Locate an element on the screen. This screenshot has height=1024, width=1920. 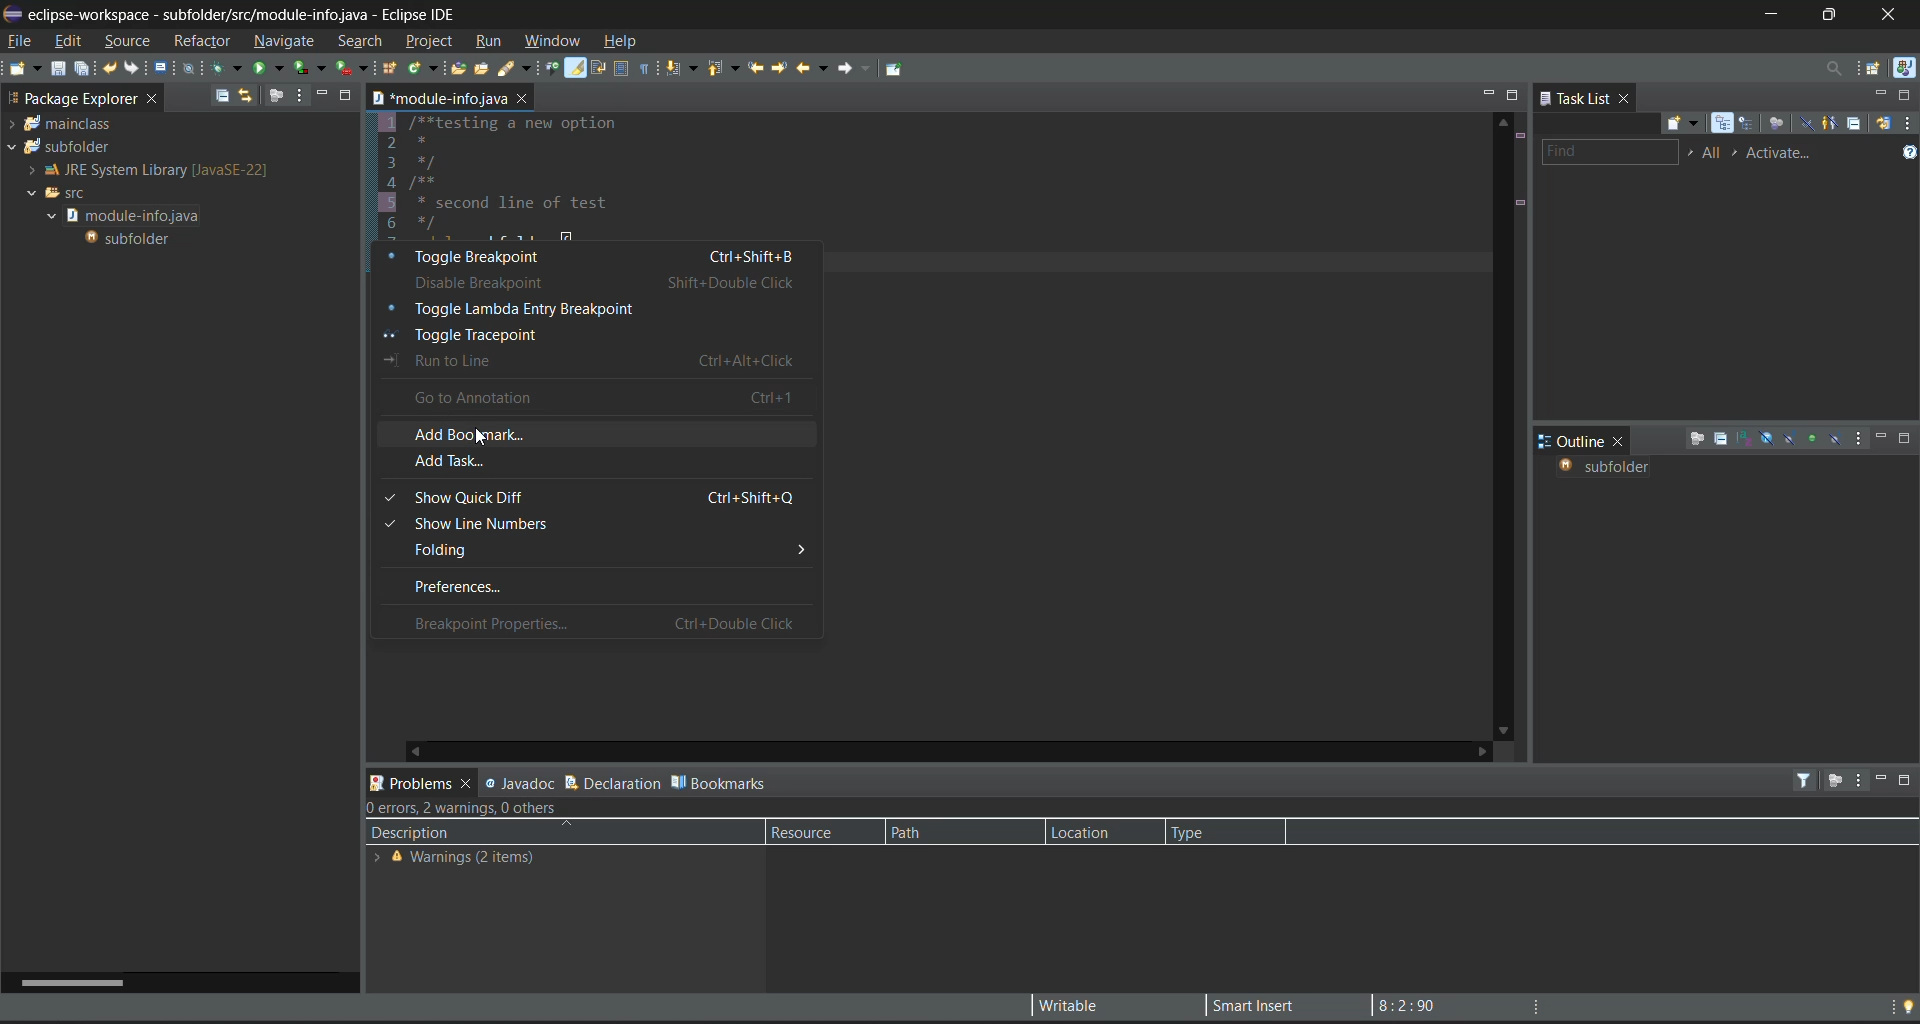
open type is located at coordinates (462, 69).